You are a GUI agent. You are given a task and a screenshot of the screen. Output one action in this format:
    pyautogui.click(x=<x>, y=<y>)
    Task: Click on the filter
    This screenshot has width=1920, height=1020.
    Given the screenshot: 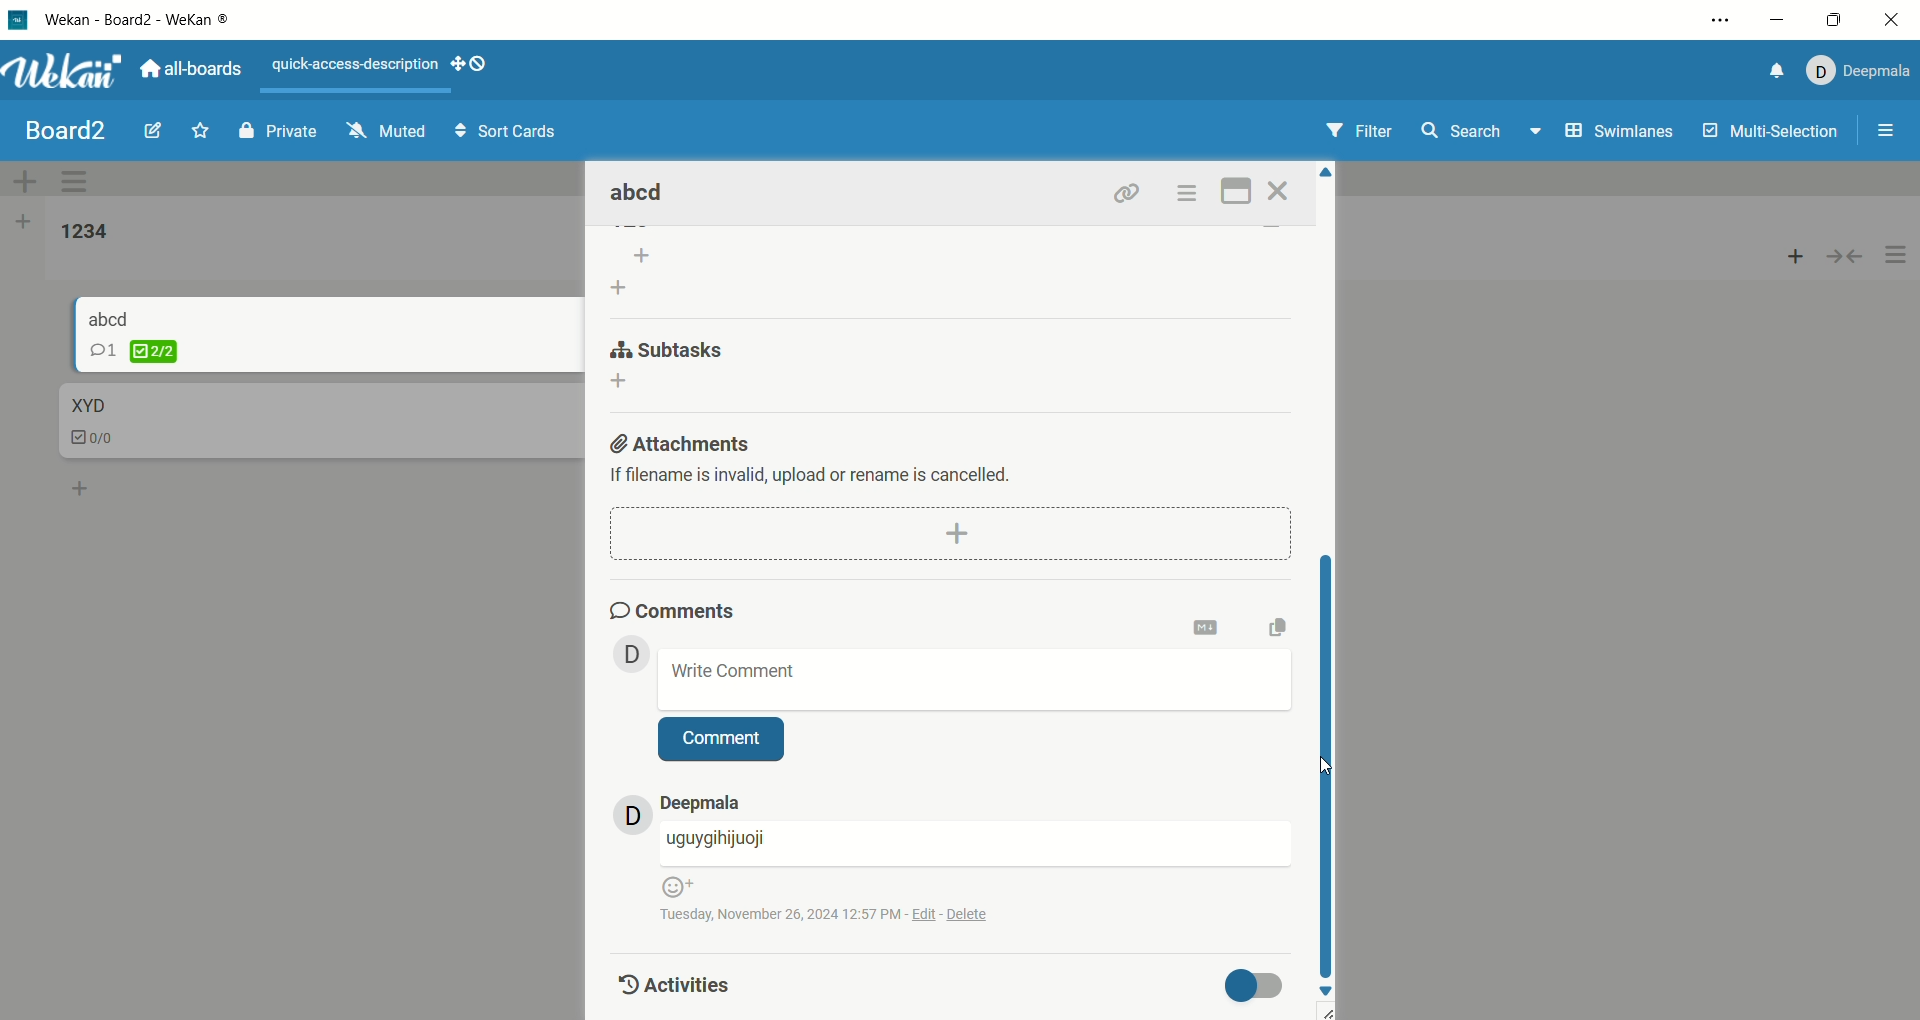 What is the action you would take?
    pyautogui.click(x=1363, y=132)
    